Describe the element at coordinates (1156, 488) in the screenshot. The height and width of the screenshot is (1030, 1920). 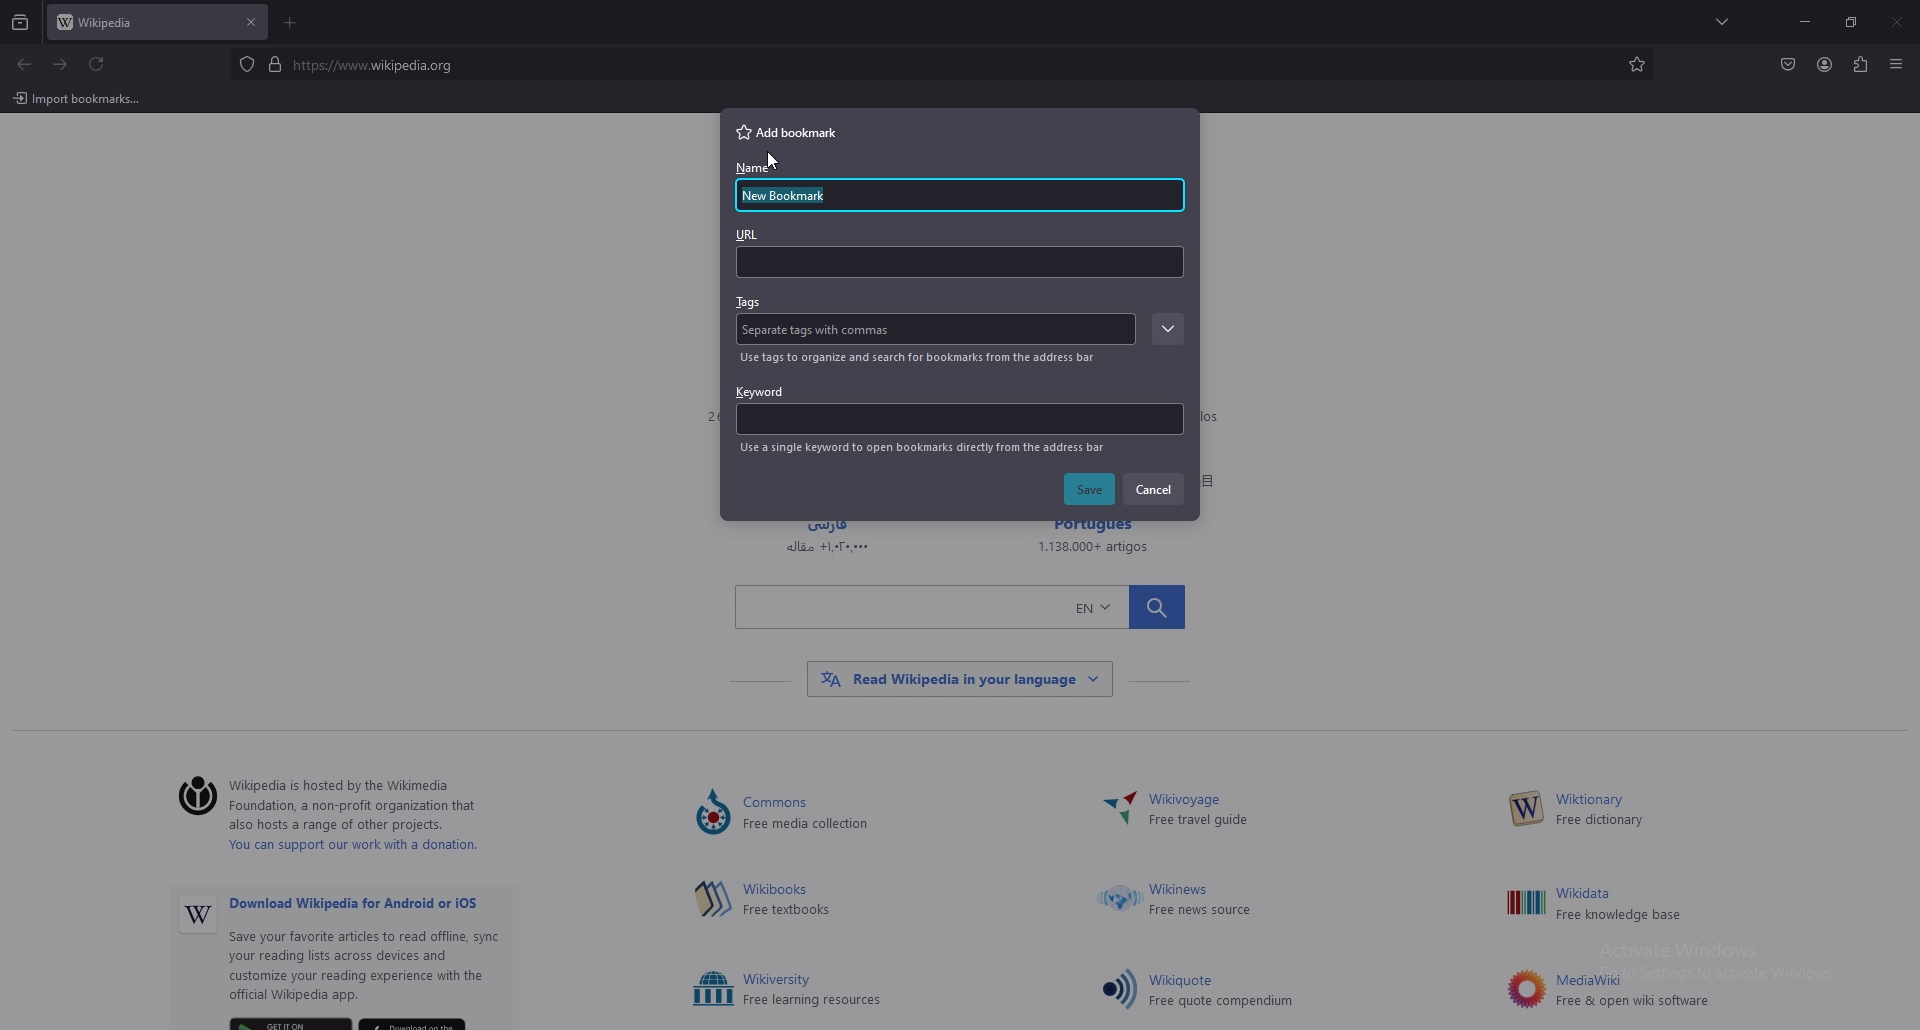
I see `cancel` at that location.